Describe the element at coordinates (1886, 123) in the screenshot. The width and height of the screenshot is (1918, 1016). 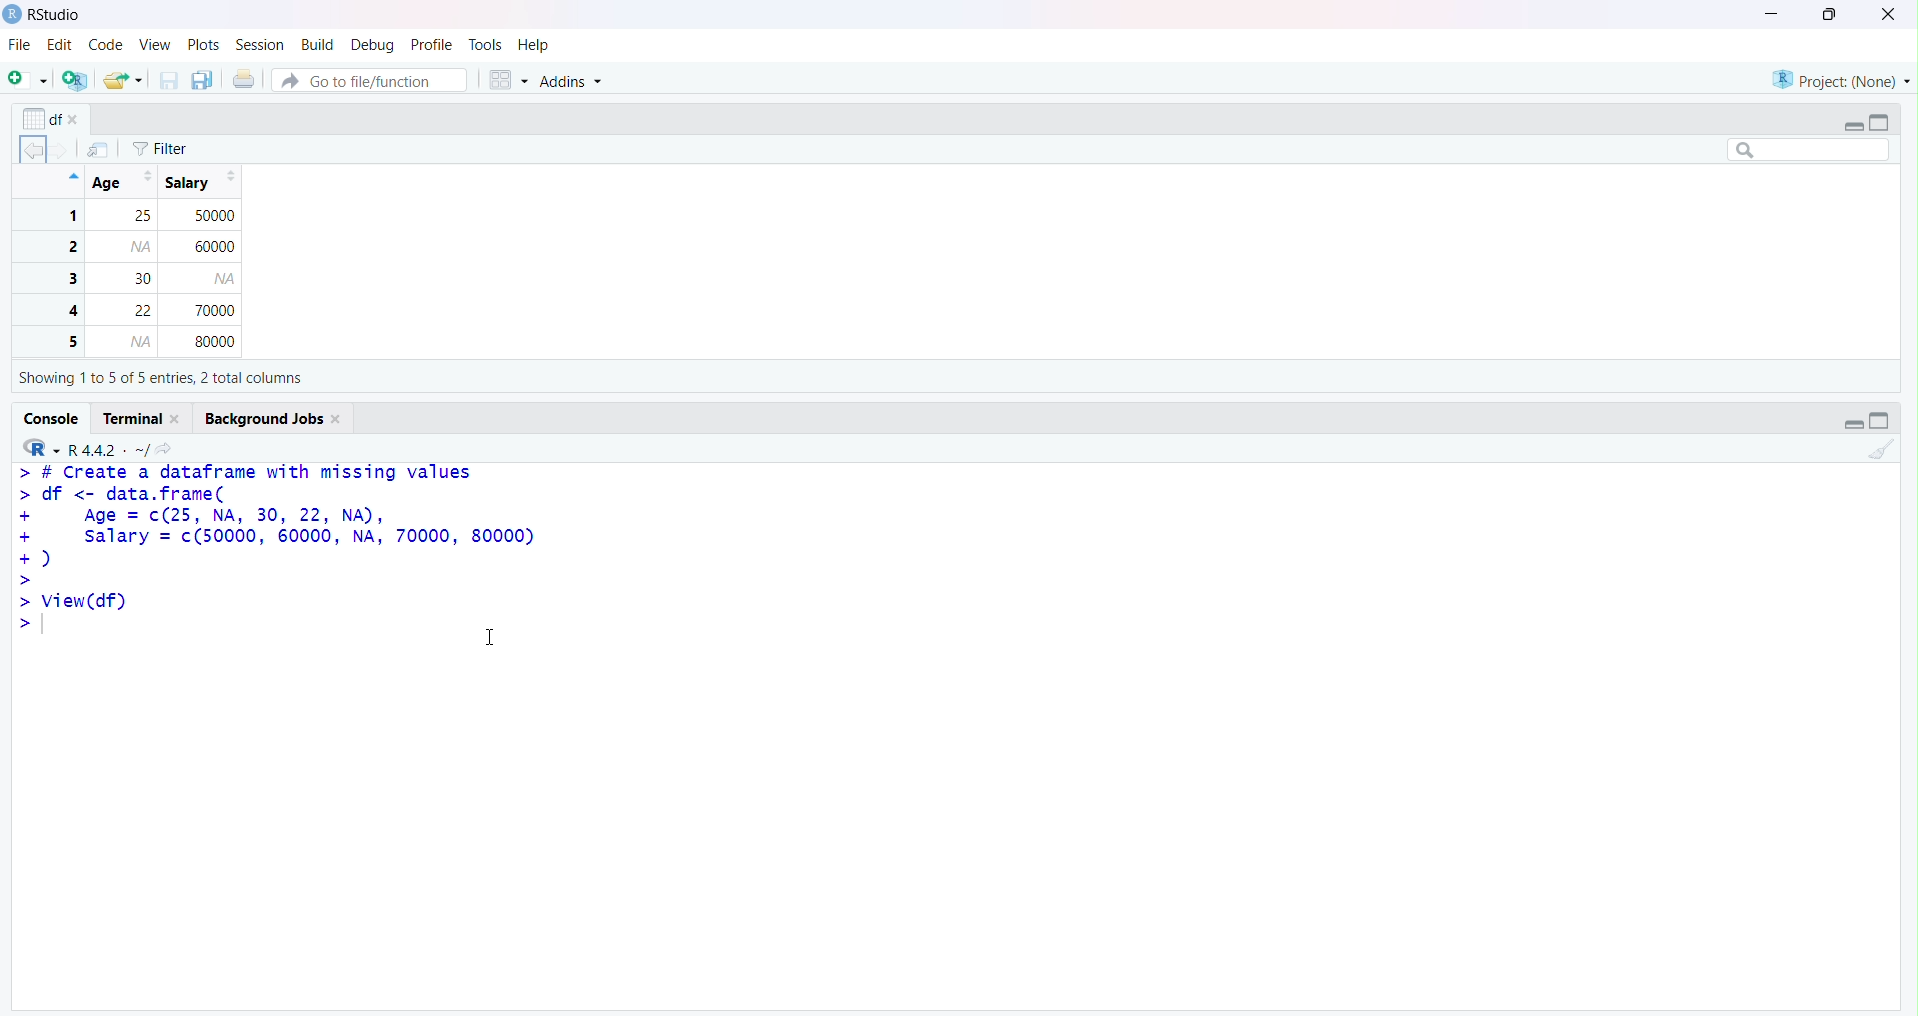
I see `Maximize` at that location.